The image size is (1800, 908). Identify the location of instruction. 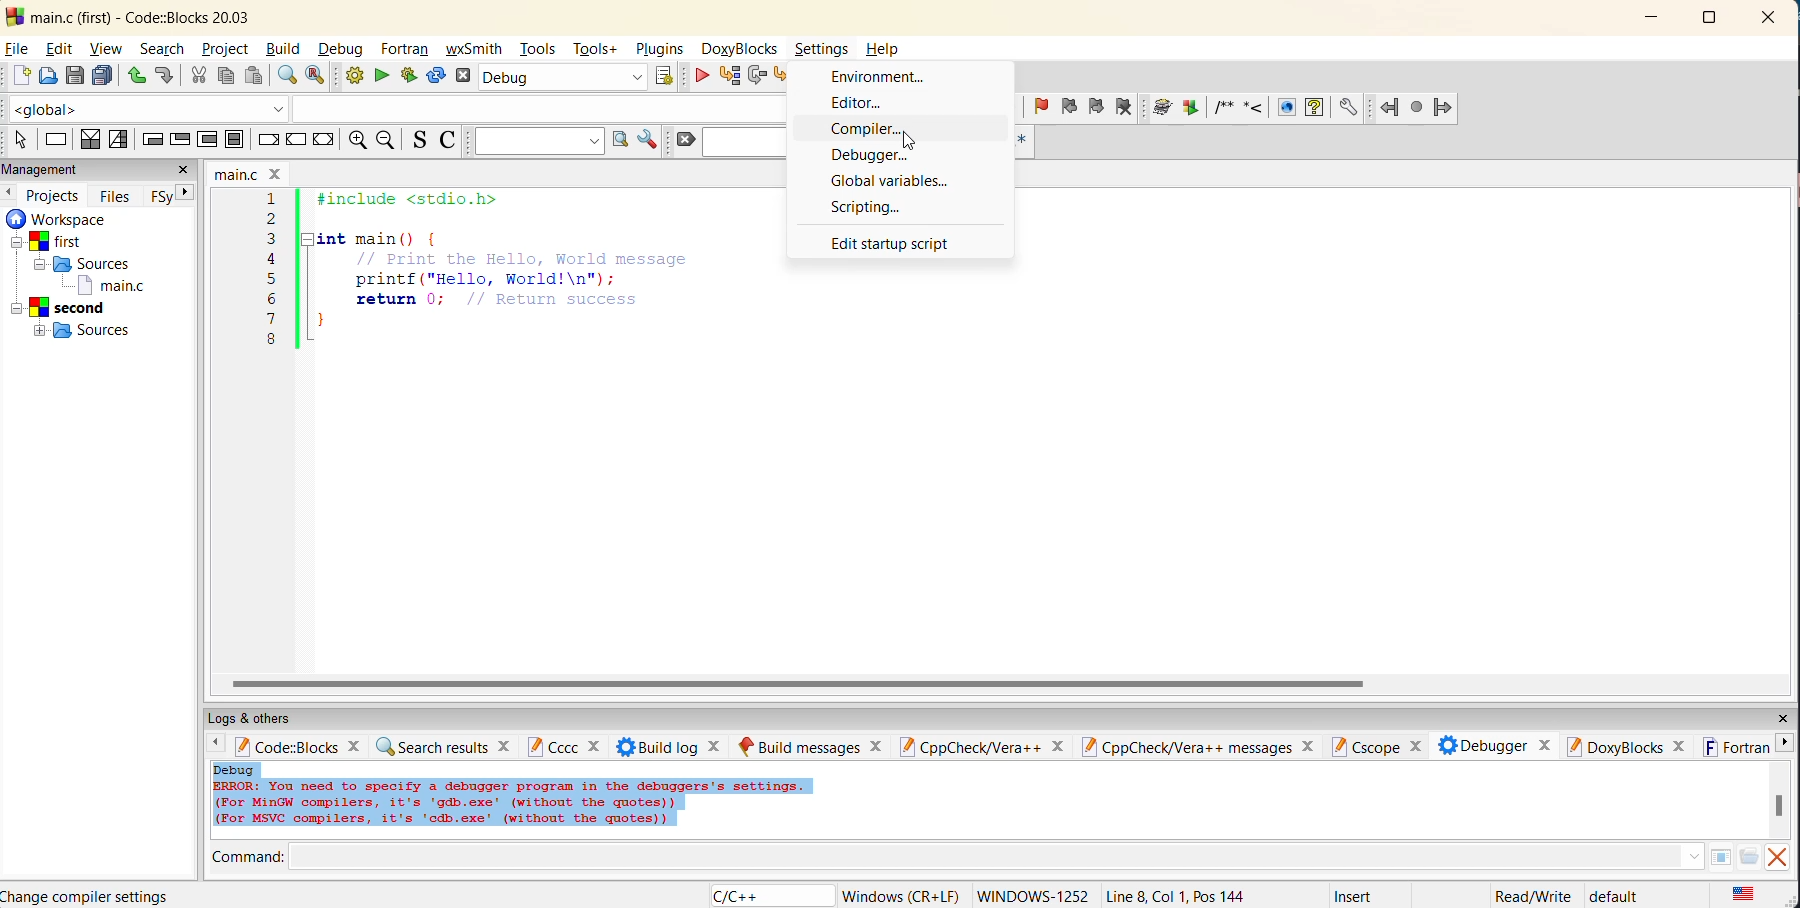
(57, 142).